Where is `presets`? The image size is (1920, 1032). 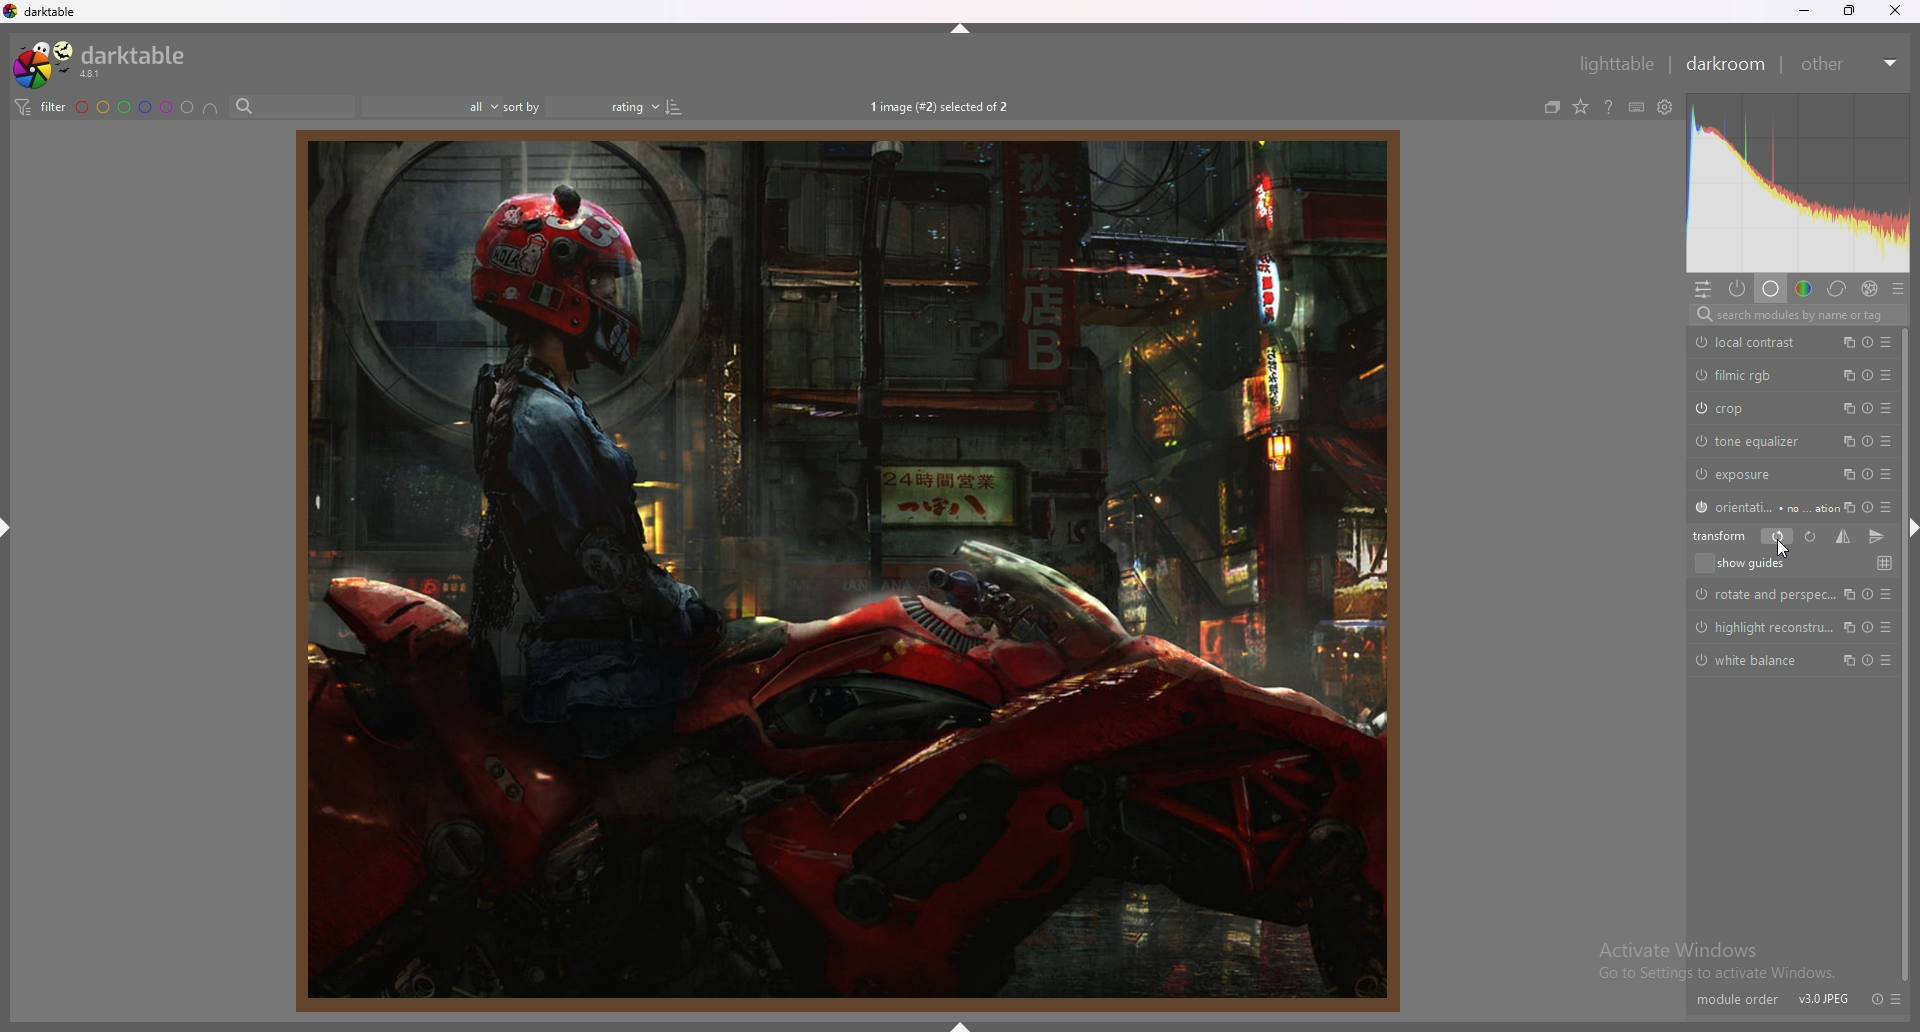
presets is located at coordinates (1890, 627).